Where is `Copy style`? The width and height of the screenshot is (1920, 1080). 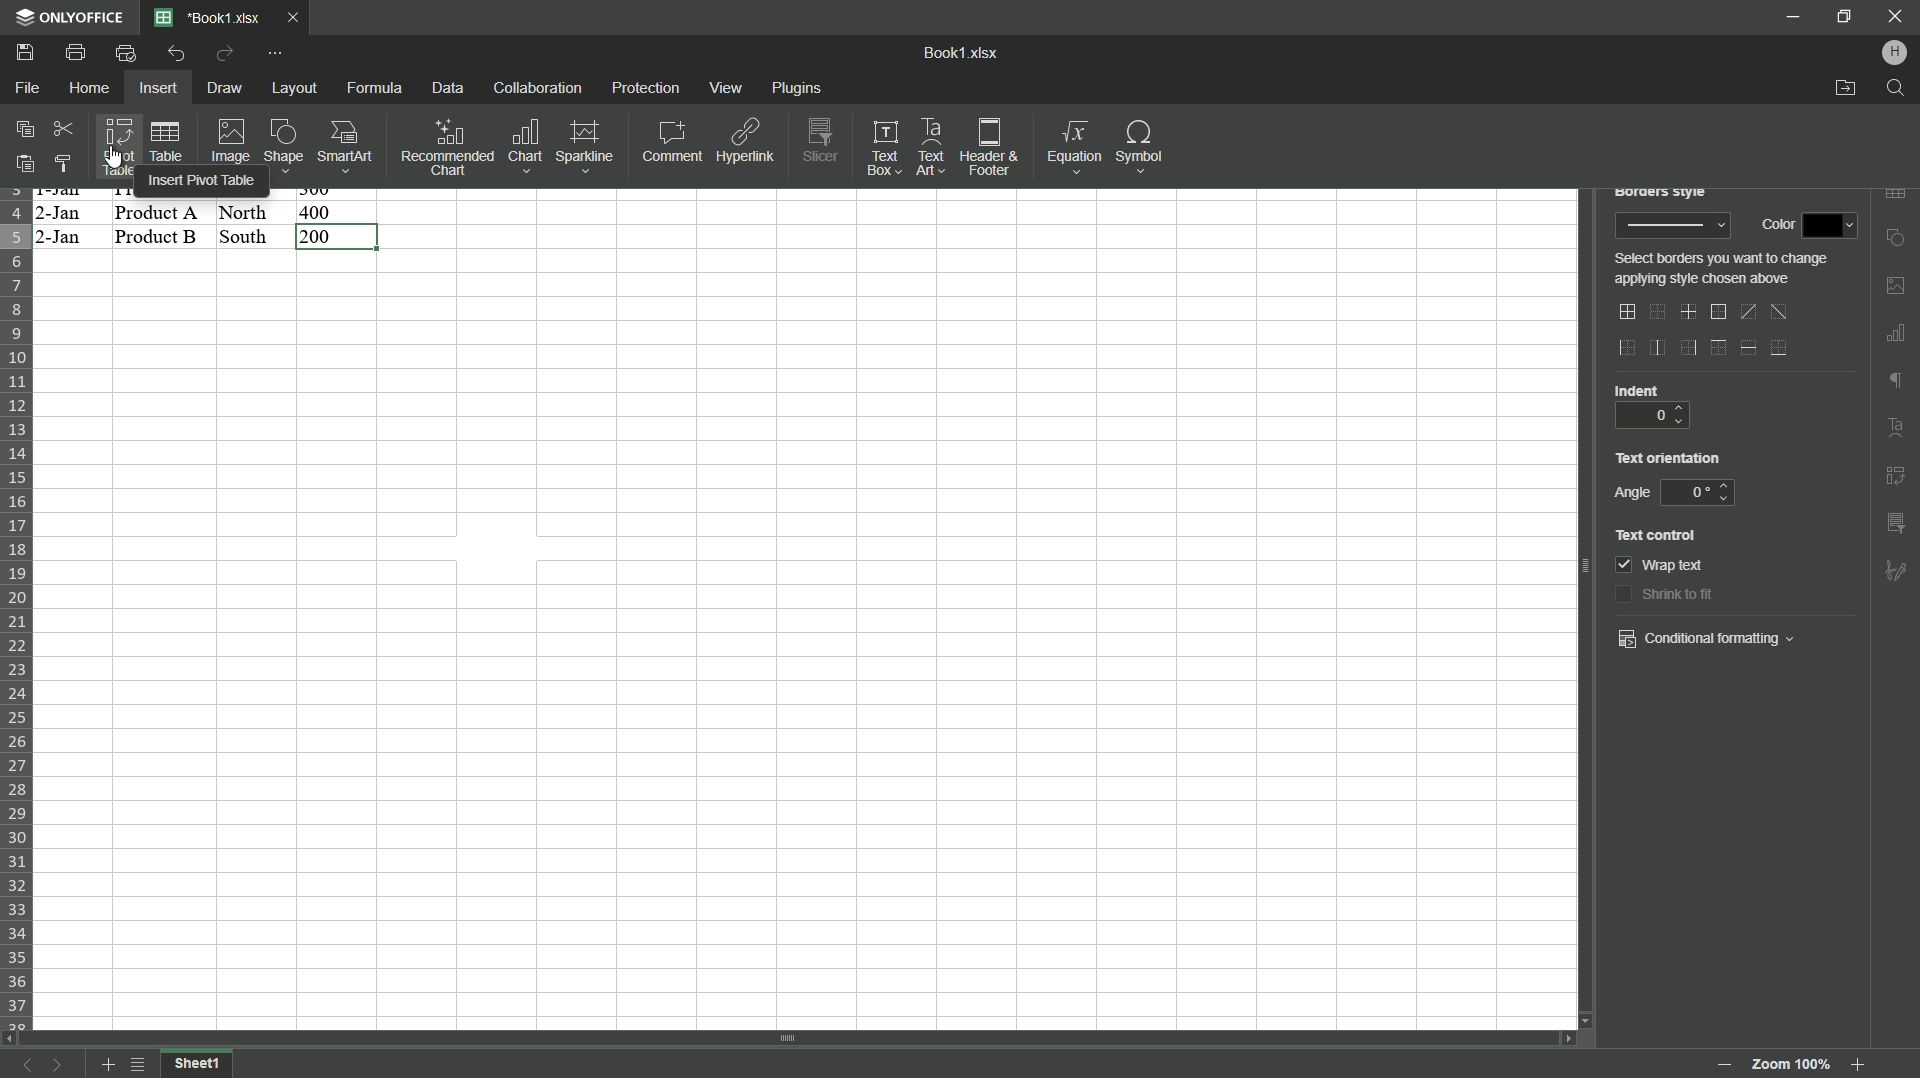
Copy style is located at coordinates (66, 164).